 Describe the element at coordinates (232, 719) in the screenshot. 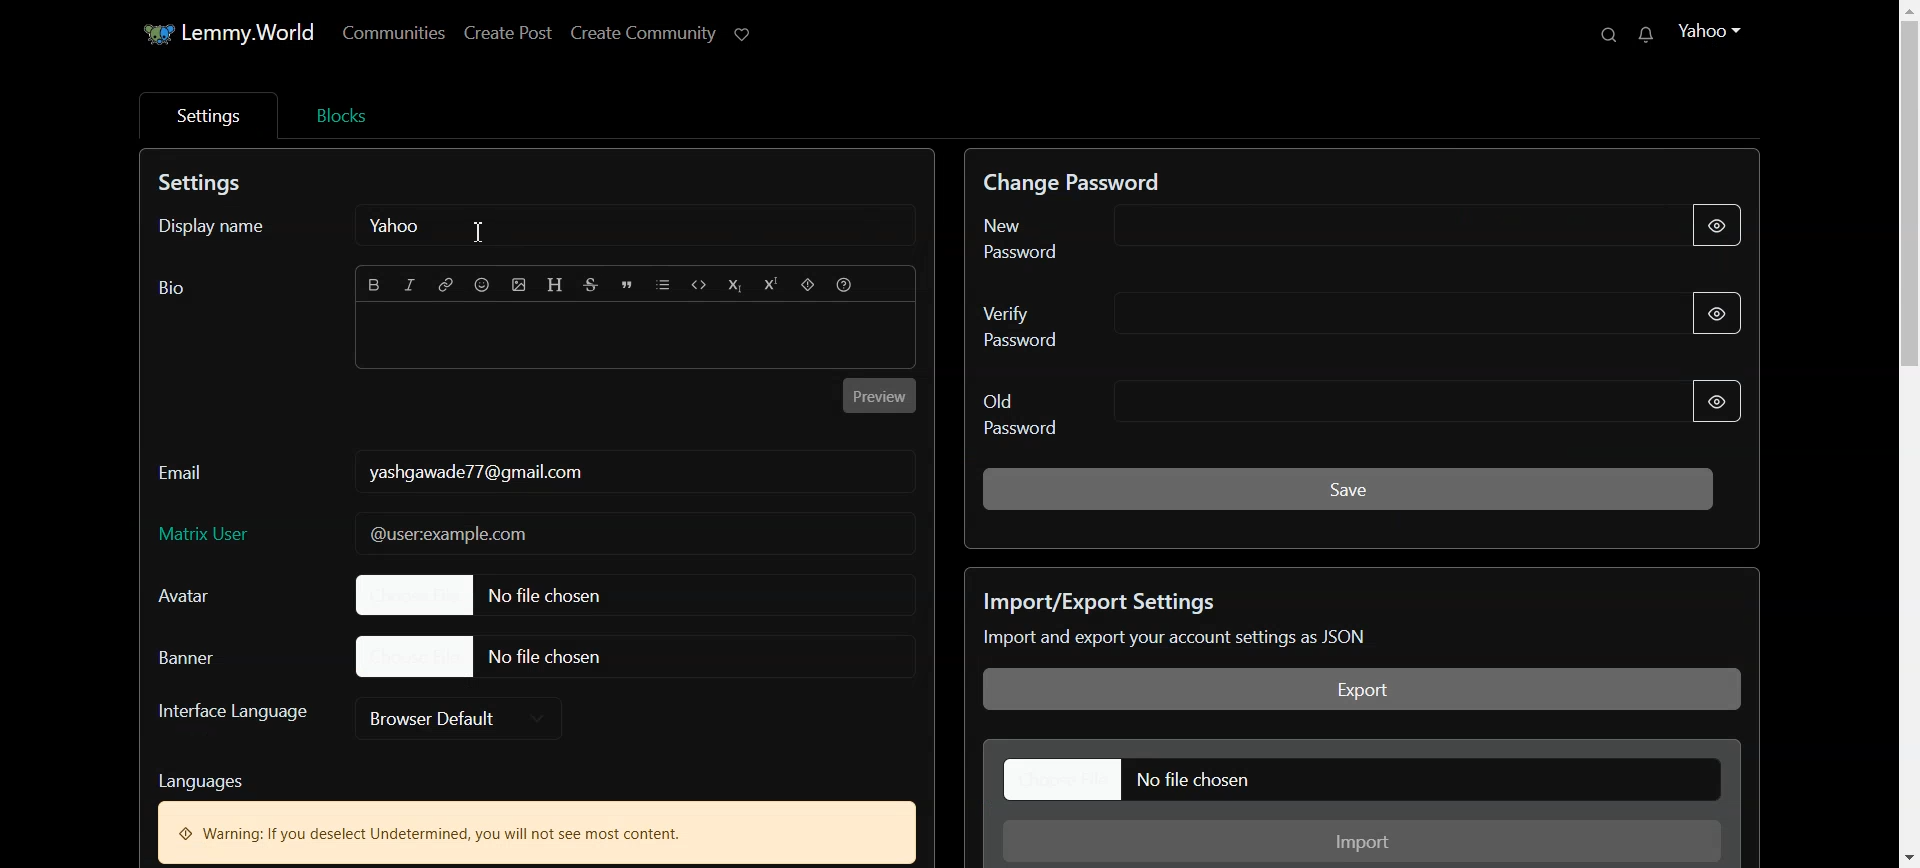

I see `Interface Language` at that location.